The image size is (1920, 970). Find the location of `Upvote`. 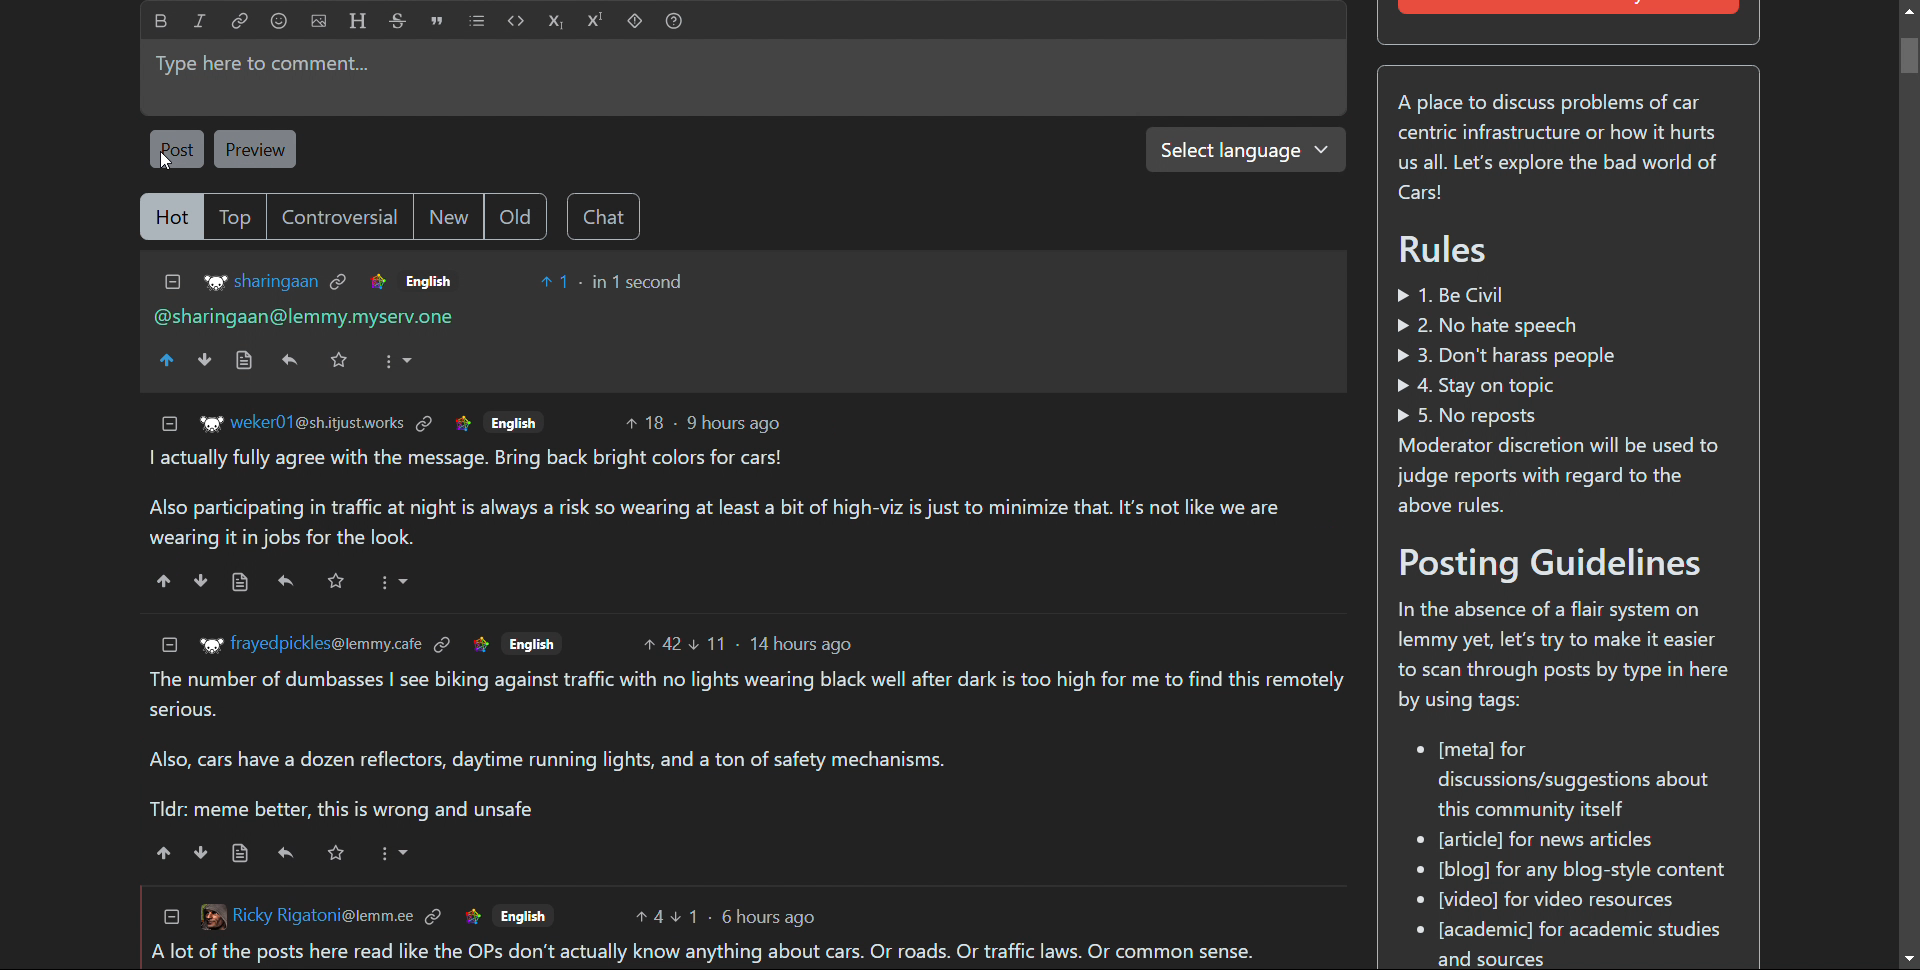

Upvote is located at coordinates (169, 361).